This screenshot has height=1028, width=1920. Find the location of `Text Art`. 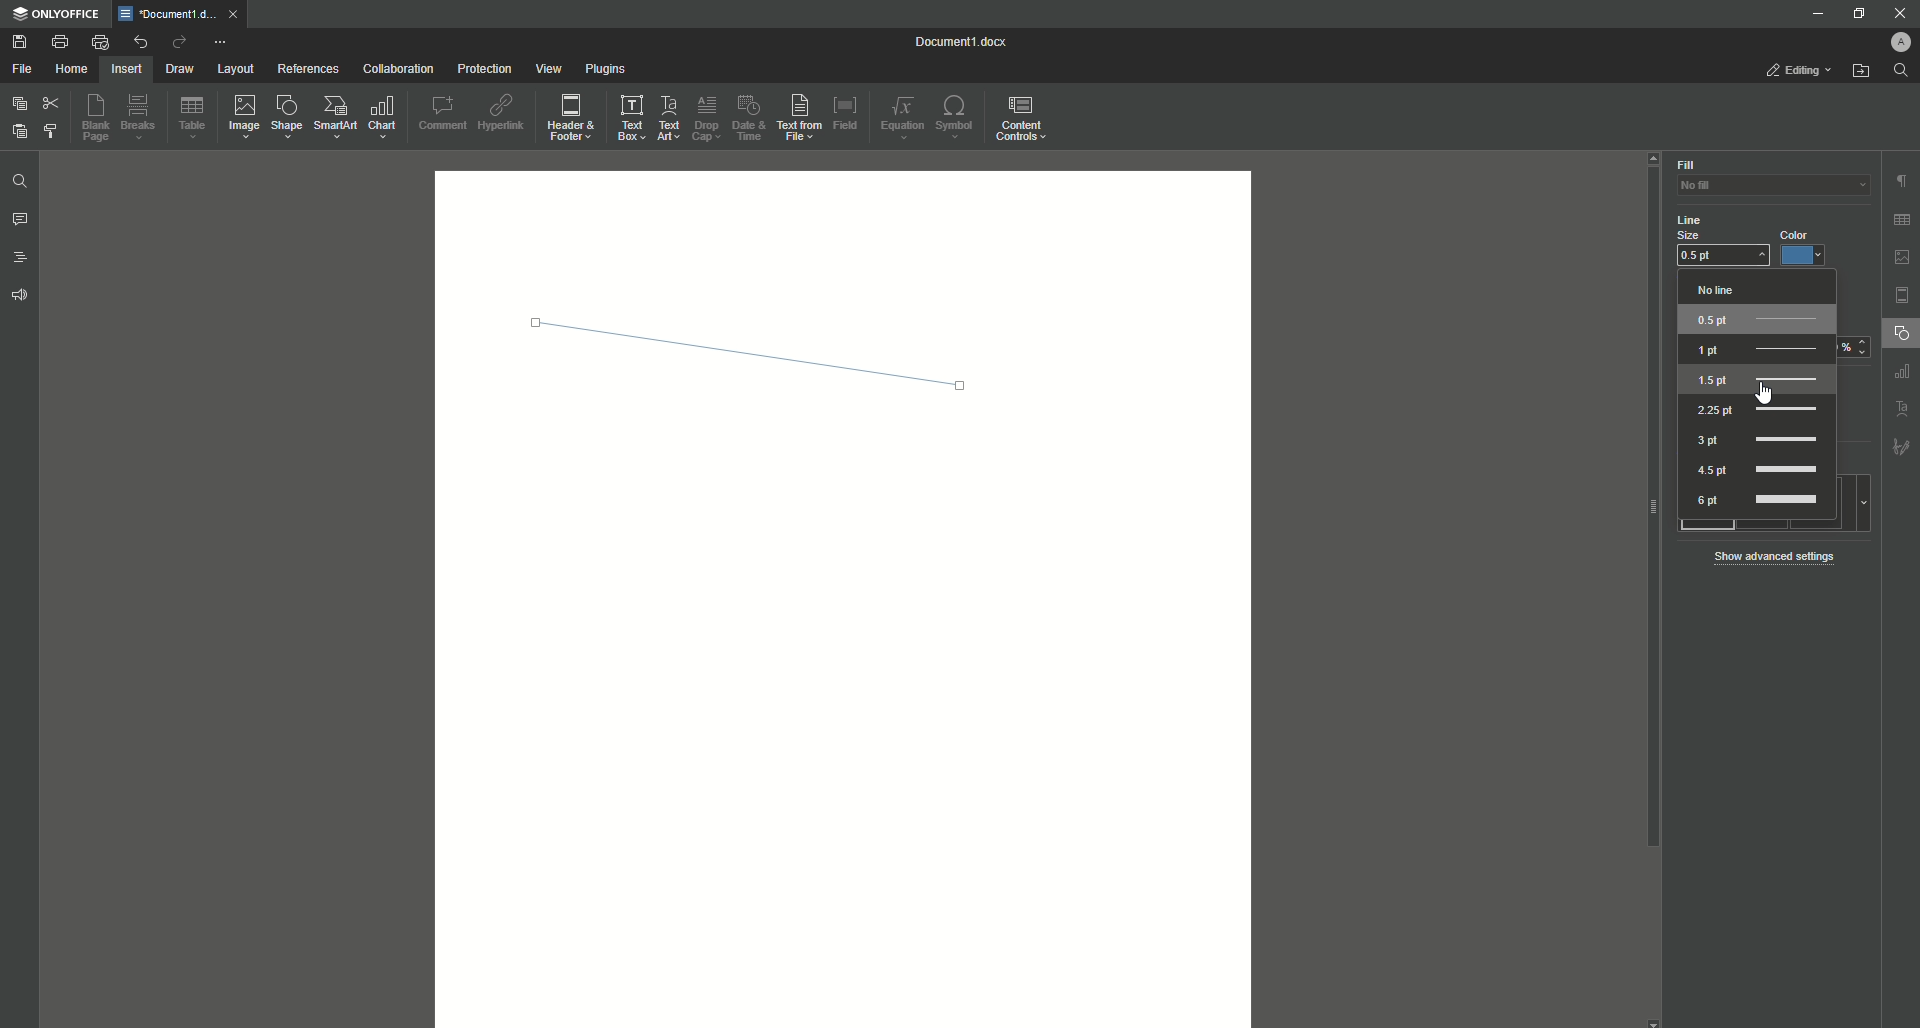

Text Art is located at coordinates (670, 117).